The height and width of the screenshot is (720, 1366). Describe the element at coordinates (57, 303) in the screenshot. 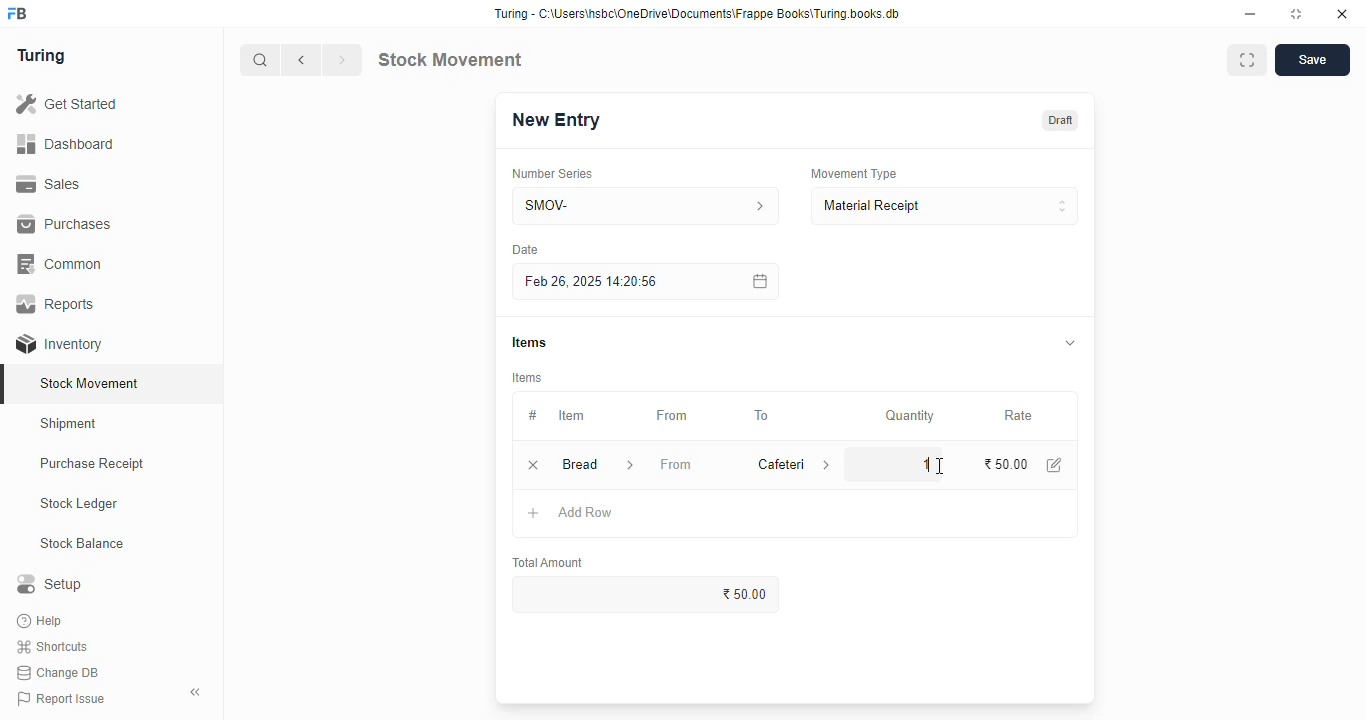

I see `reports` at that location.